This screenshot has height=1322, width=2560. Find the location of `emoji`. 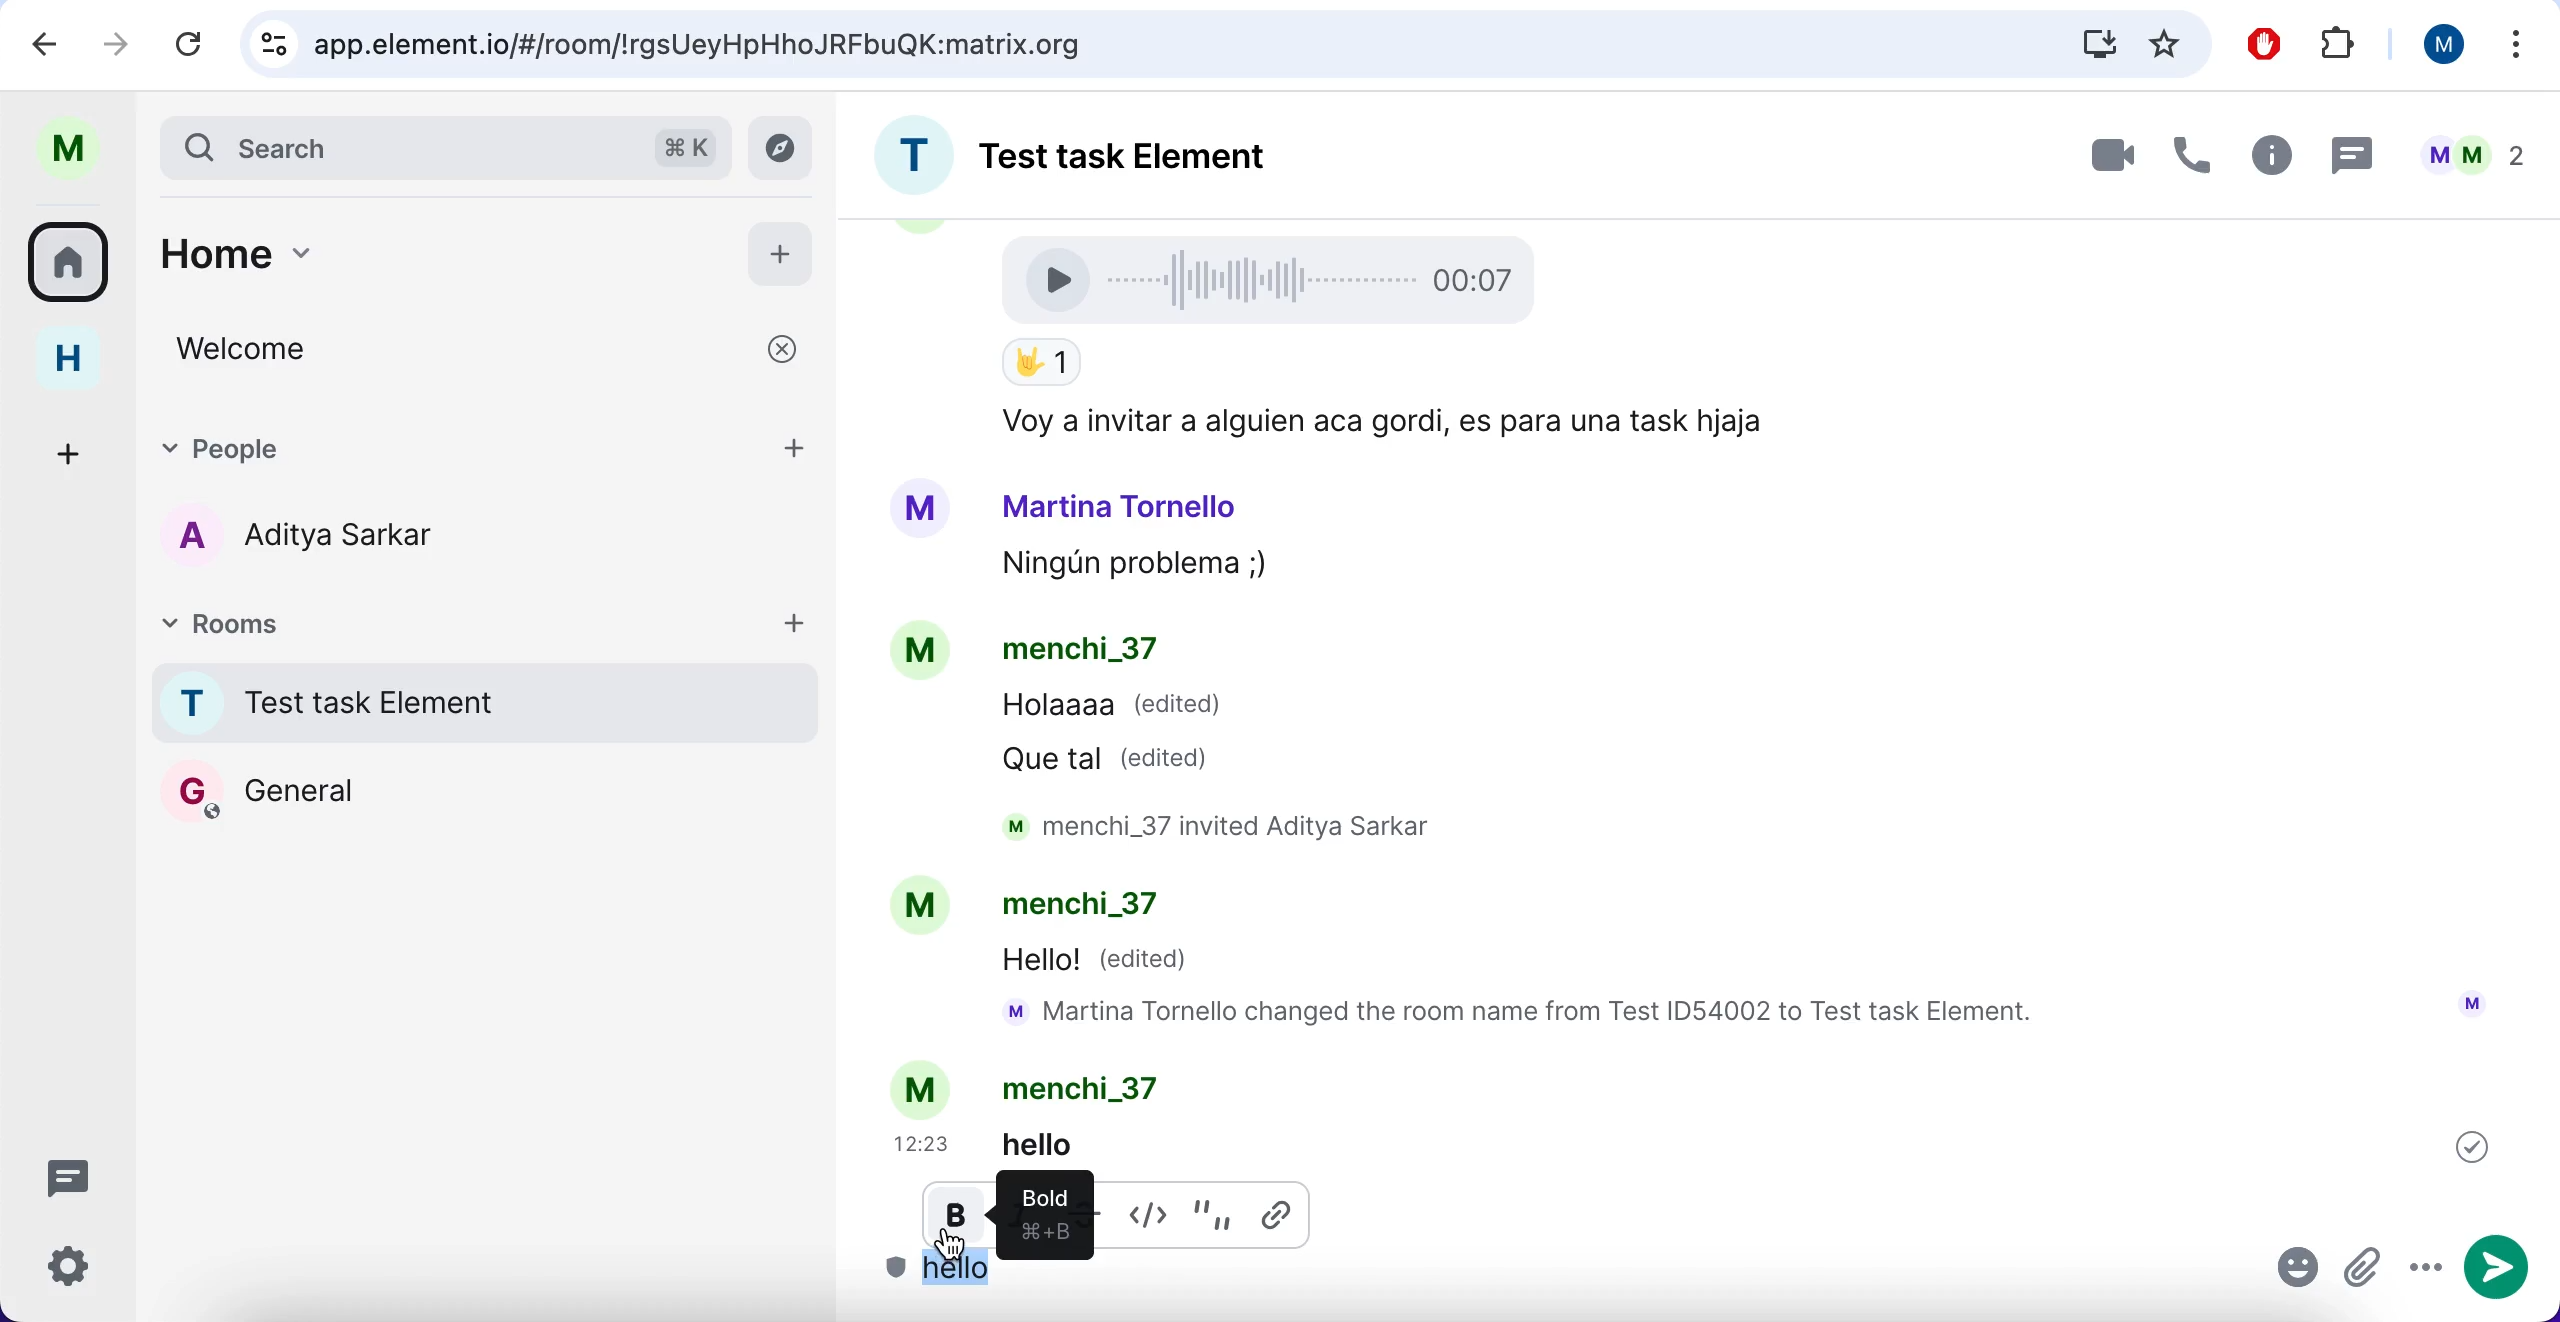

emoji is located at coordinates (2299, 1272).